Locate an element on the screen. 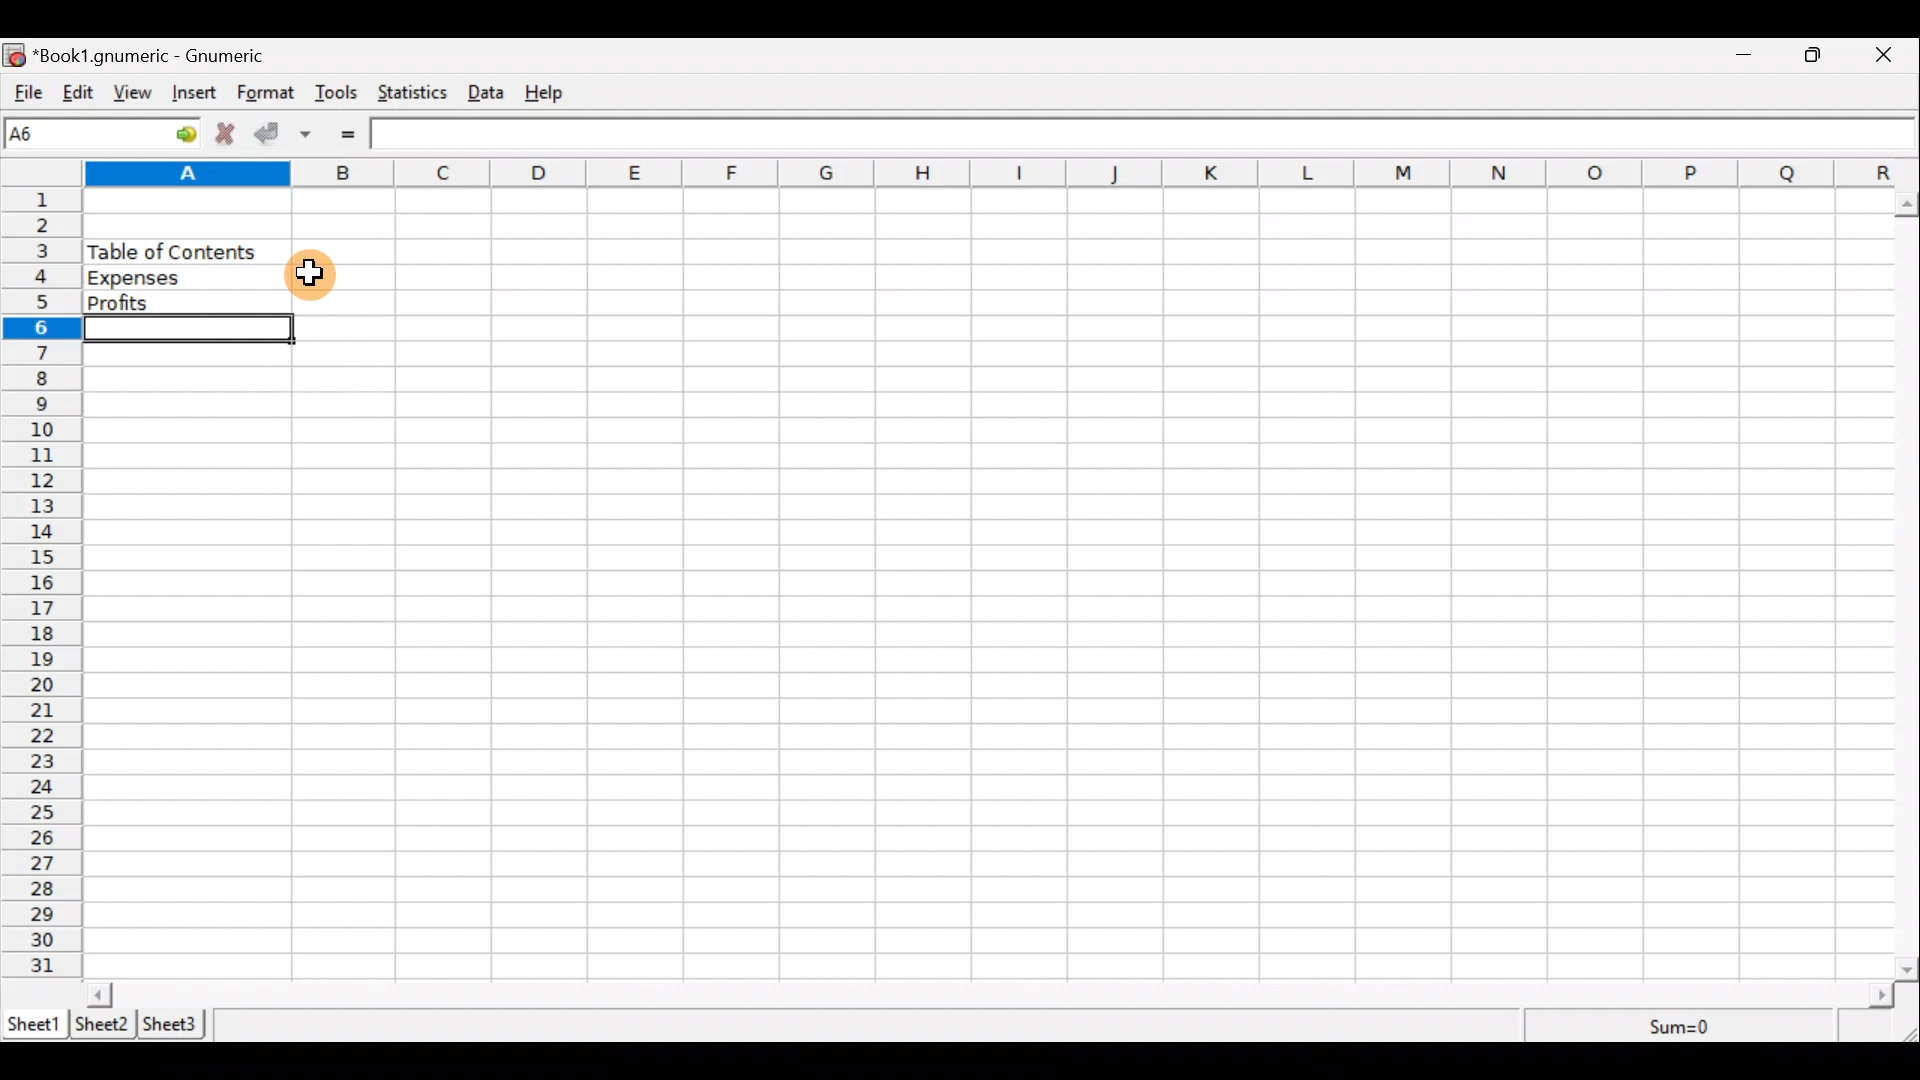  Enter formula is located at coordinates (359, 134).